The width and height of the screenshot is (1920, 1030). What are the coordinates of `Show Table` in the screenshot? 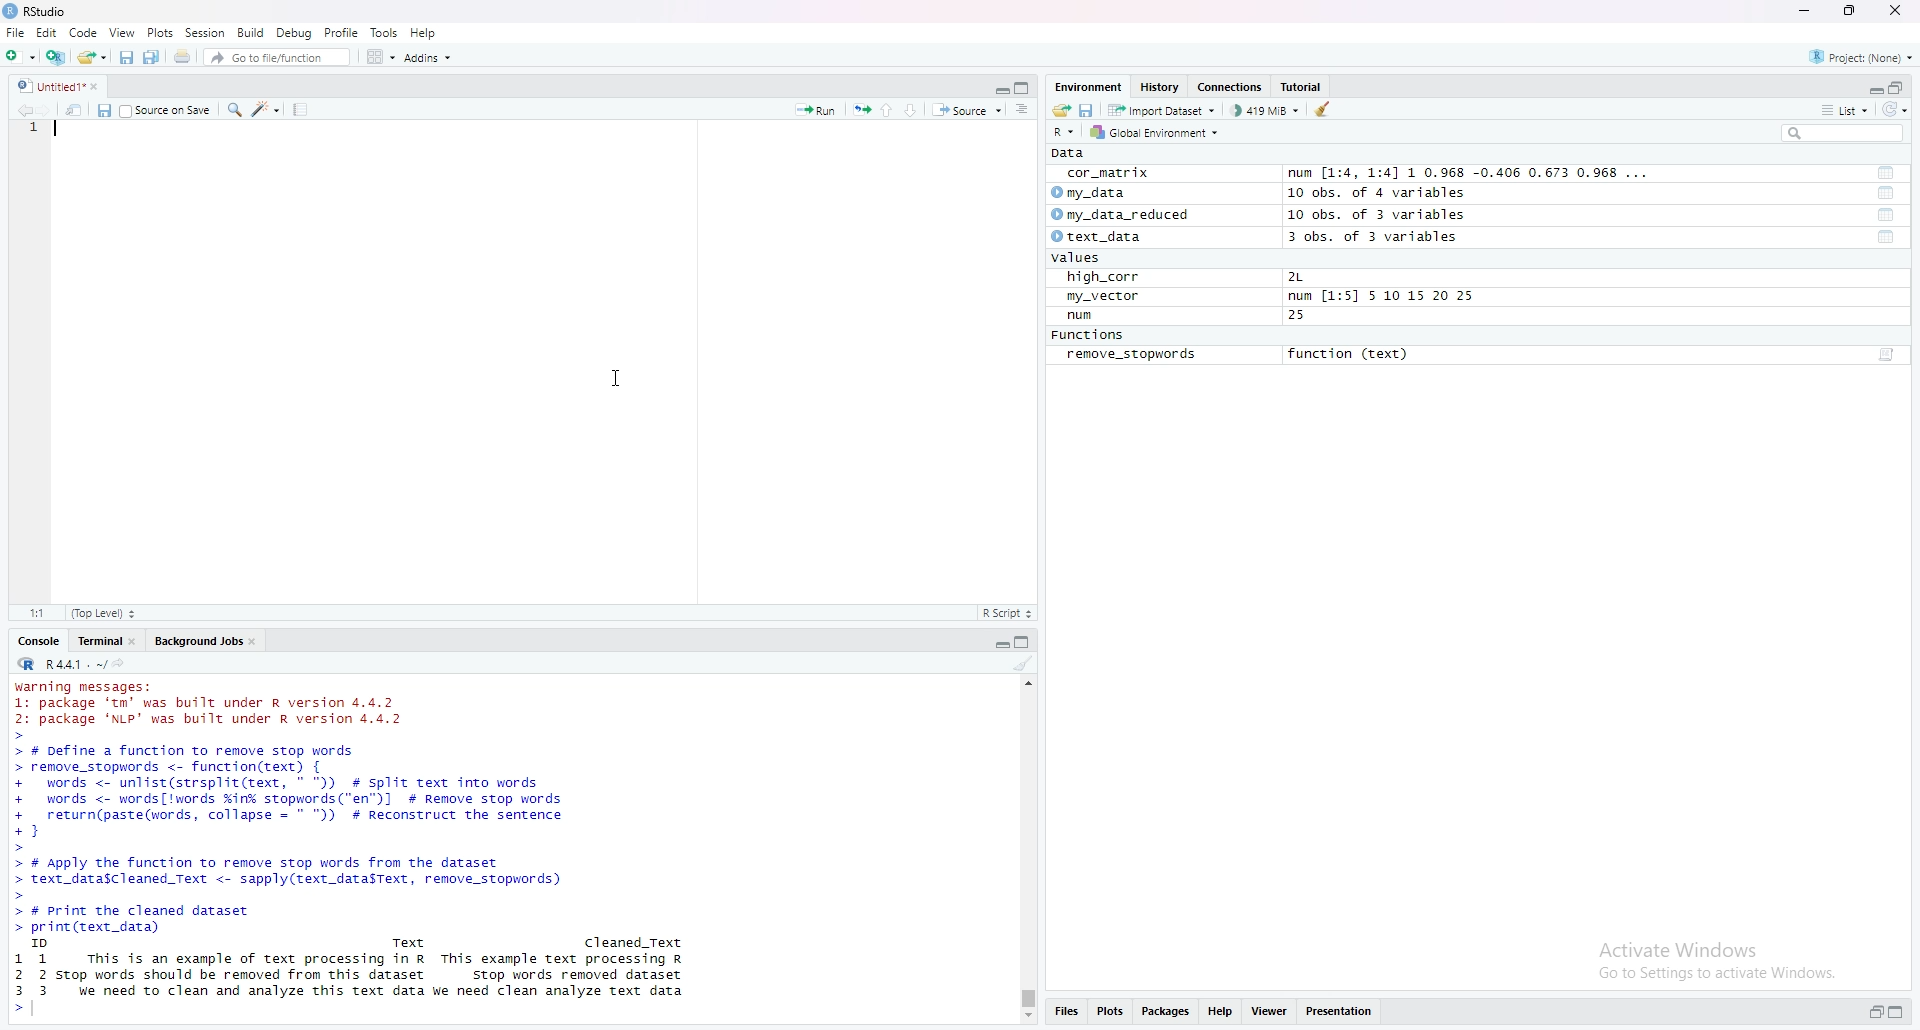 It's located at (1887, 239).